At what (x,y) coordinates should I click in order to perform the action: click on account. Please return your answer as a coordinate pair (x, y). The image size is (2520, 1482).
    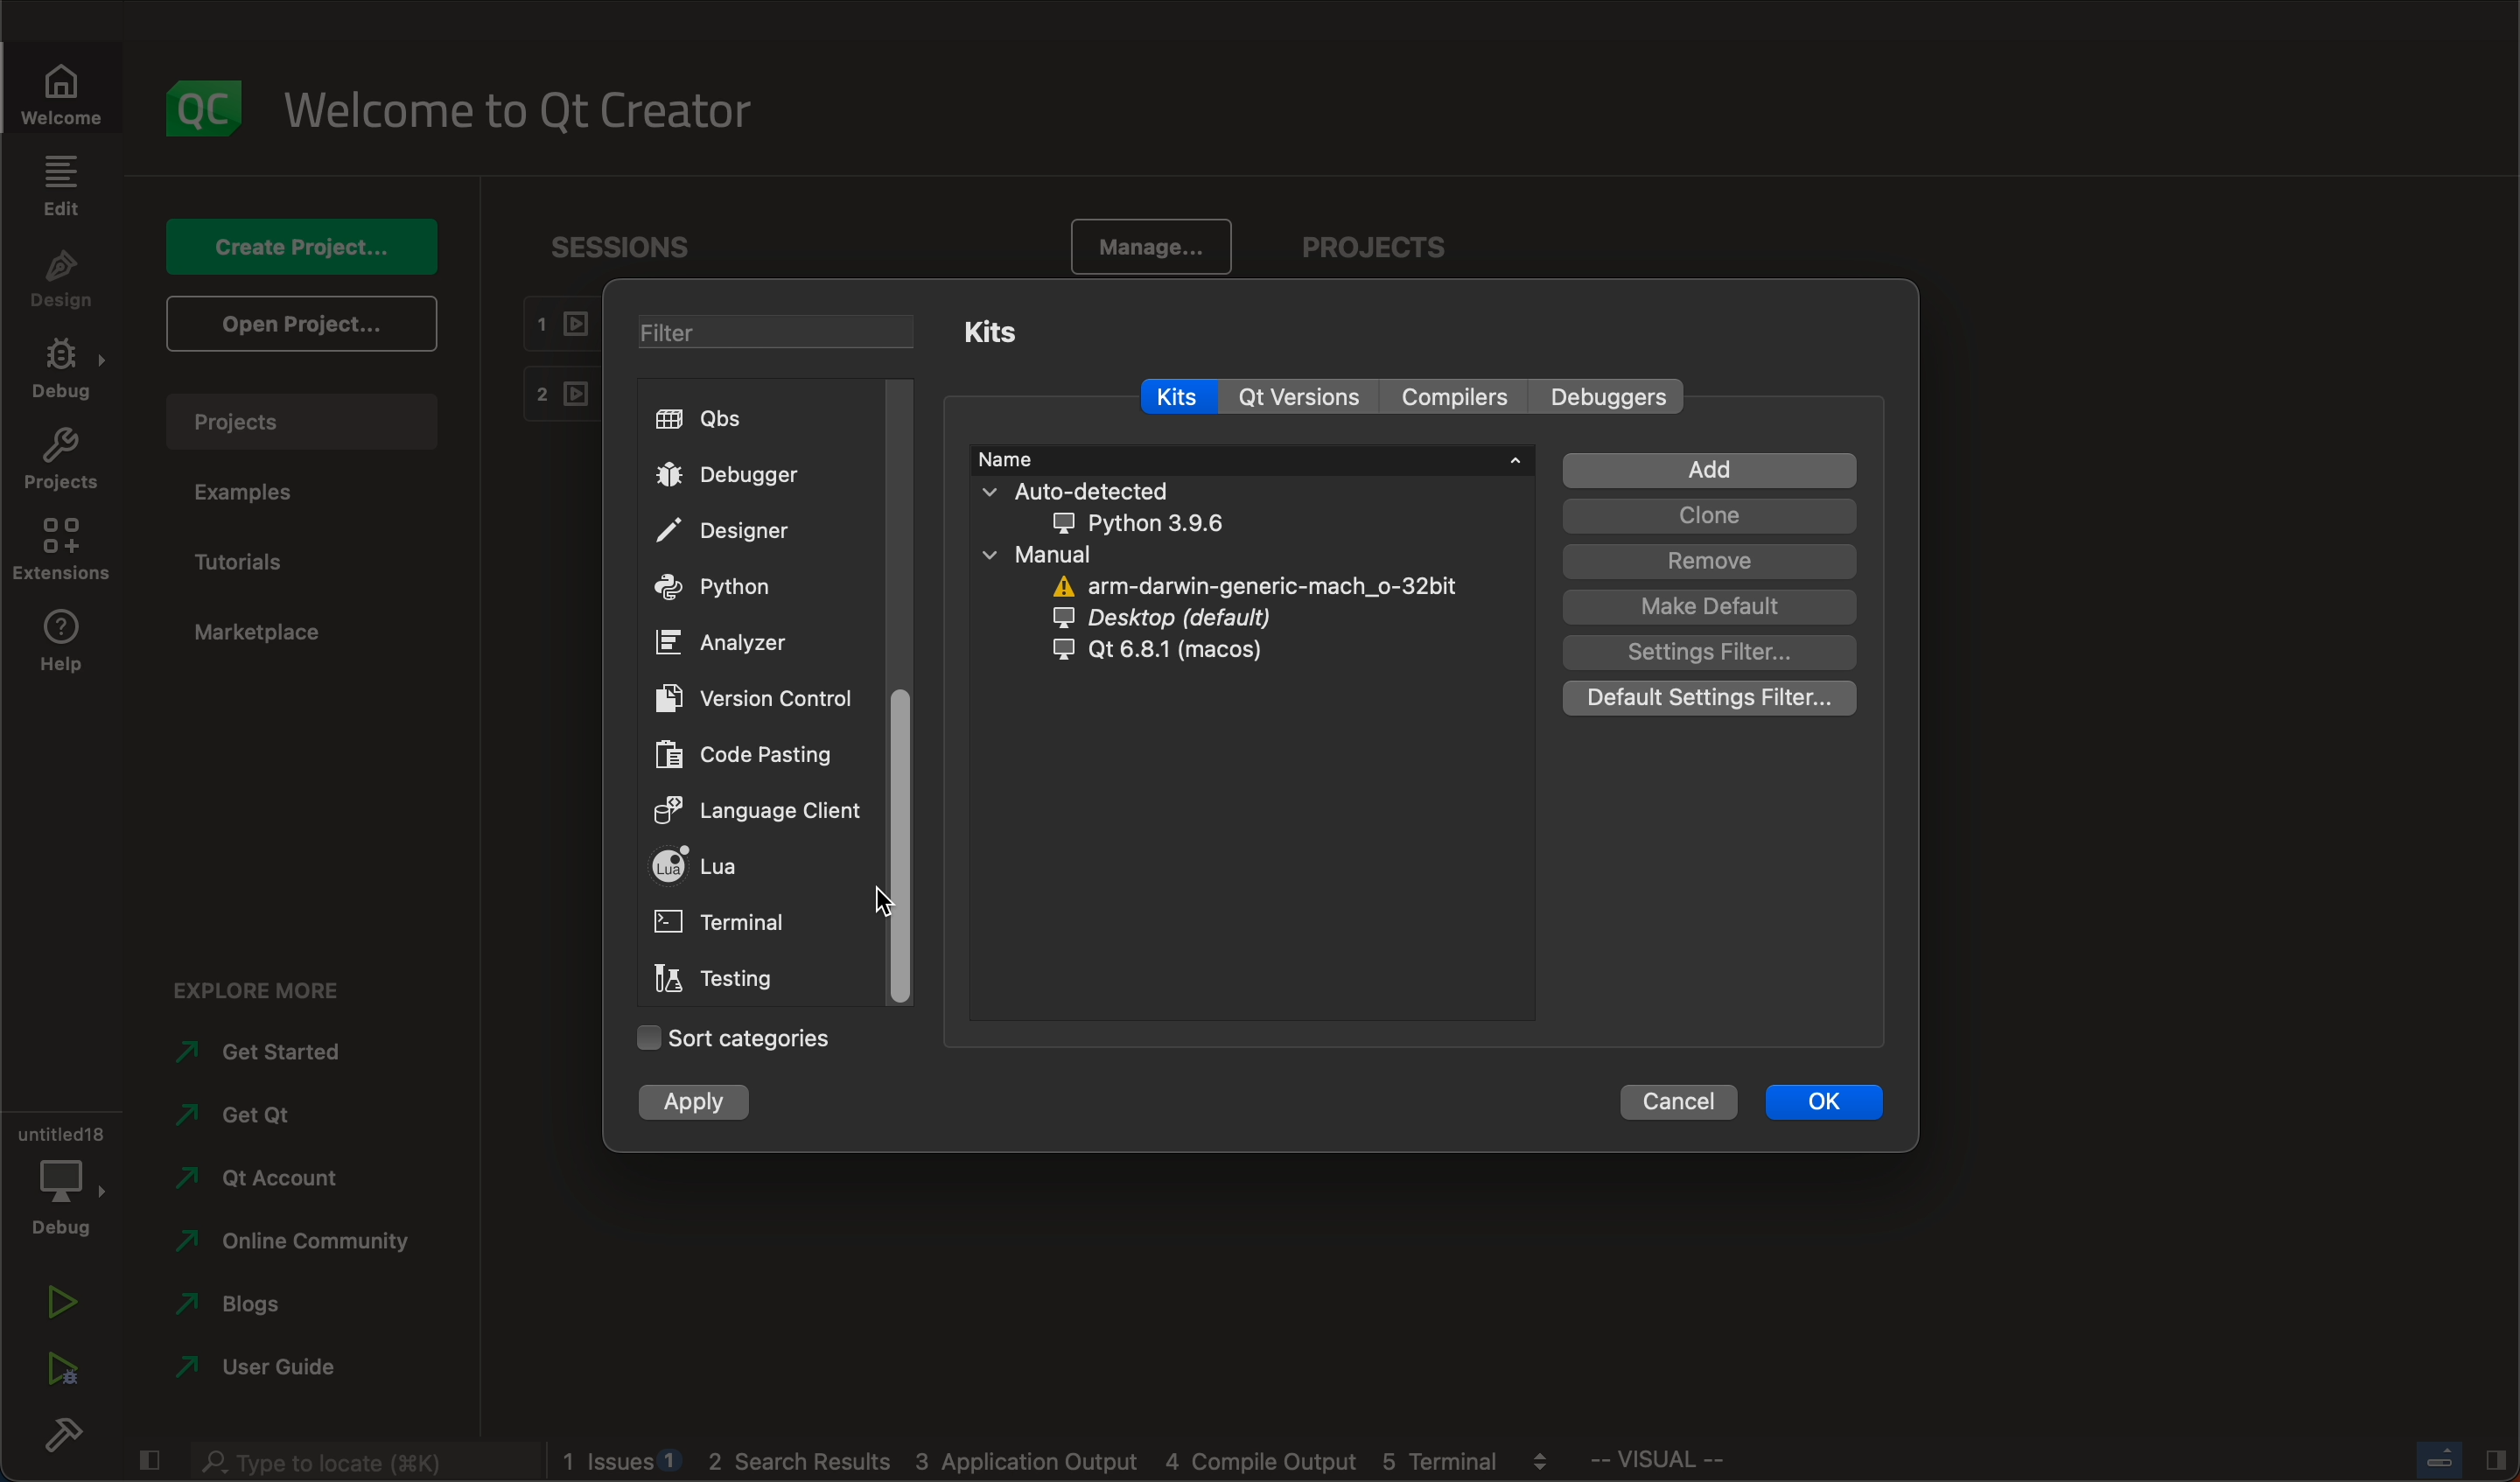
    Looking at the image, I should click on (268, 1171).